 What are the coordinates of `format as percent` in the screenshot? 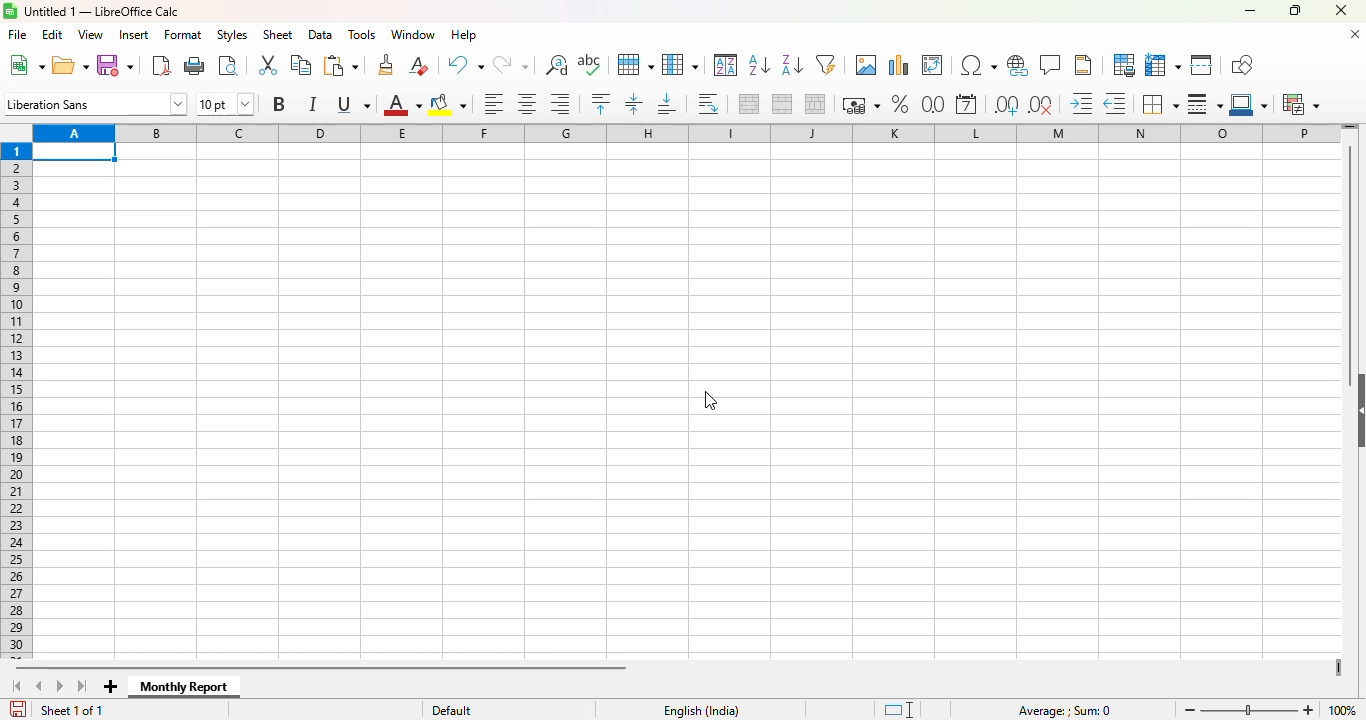 It's located at (902, 103).